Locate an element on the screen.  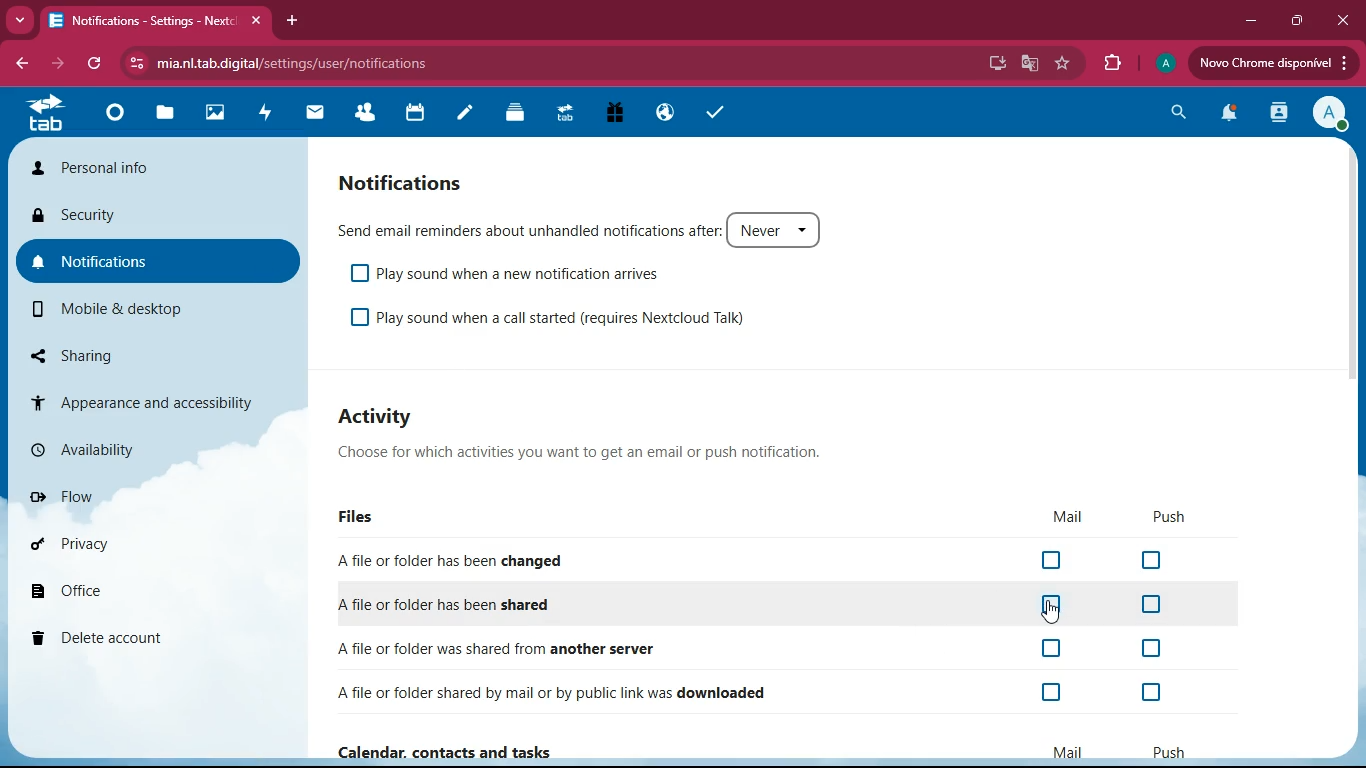
profile is located at coordinates (1168, 62).